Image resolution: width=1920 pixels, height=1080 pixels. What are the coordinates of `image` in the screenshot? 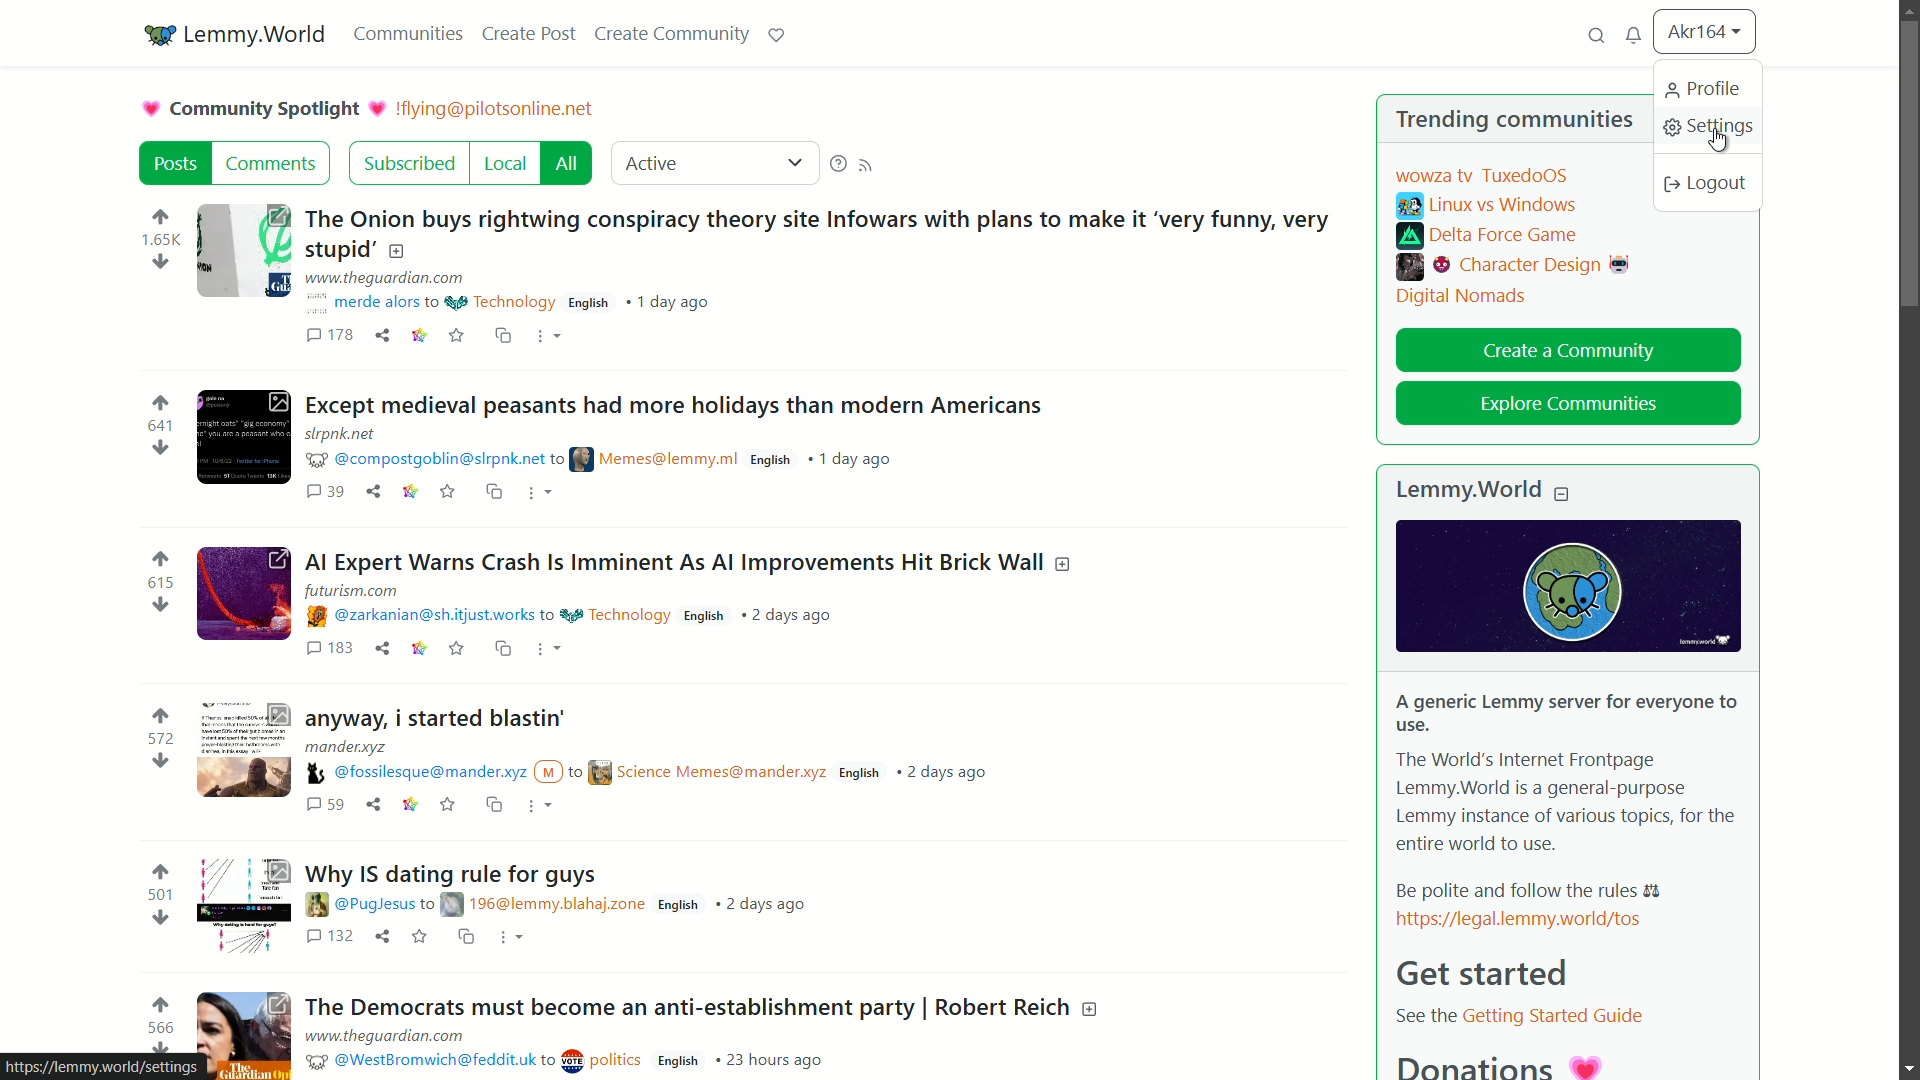 It's located at (246, 748).